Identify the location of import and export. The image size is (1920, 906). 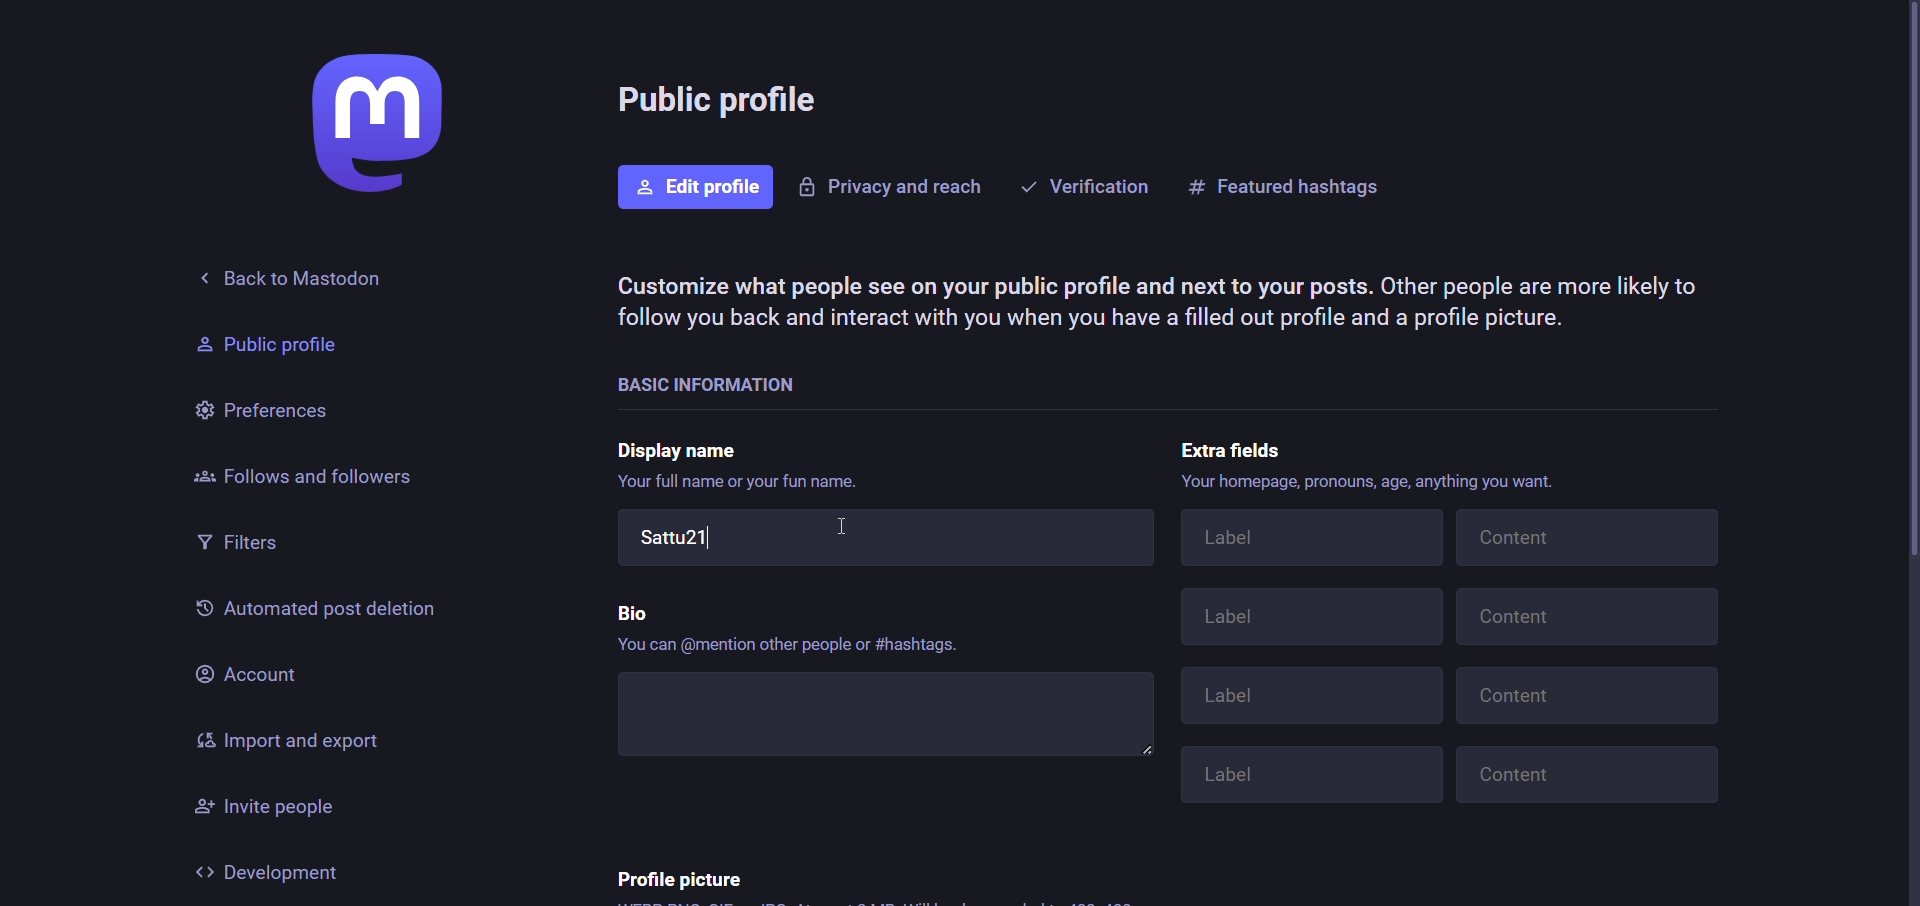
(289, 742).